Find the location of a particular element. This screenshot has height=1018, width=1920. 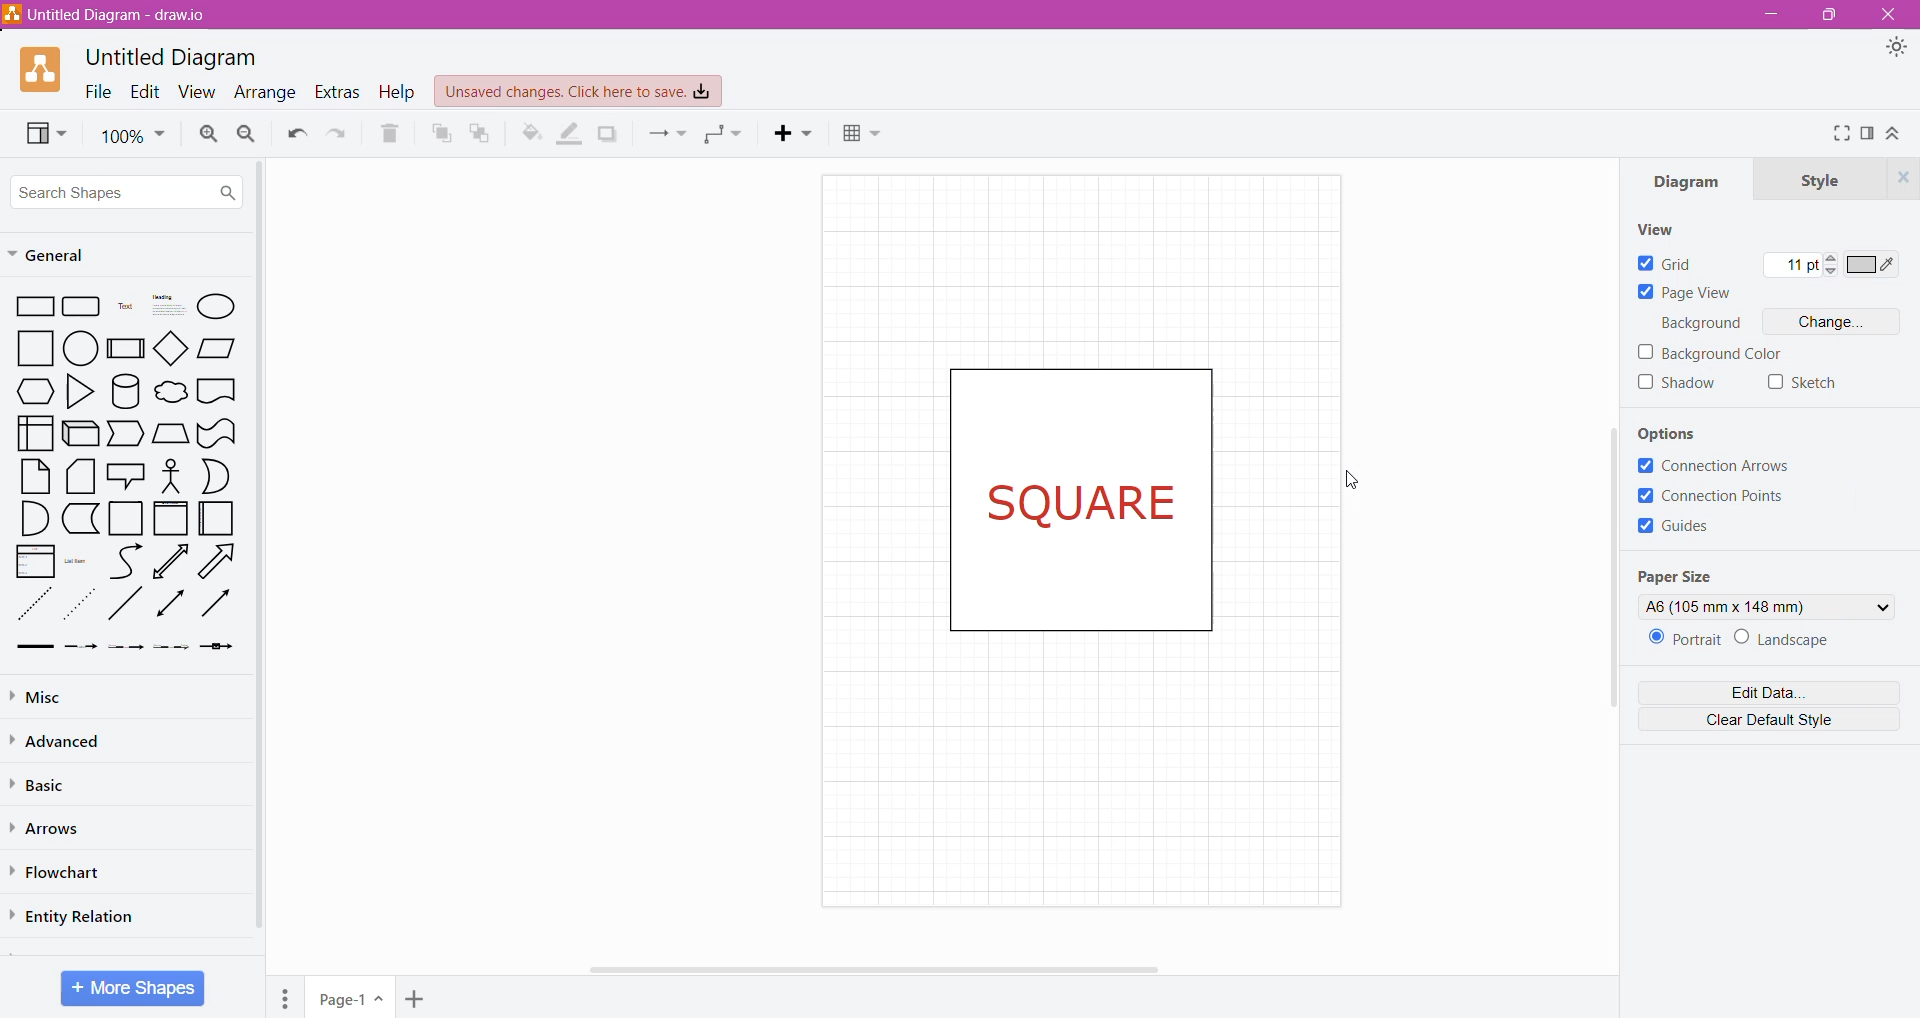

Fill Color is located at coordinates (529, 133).